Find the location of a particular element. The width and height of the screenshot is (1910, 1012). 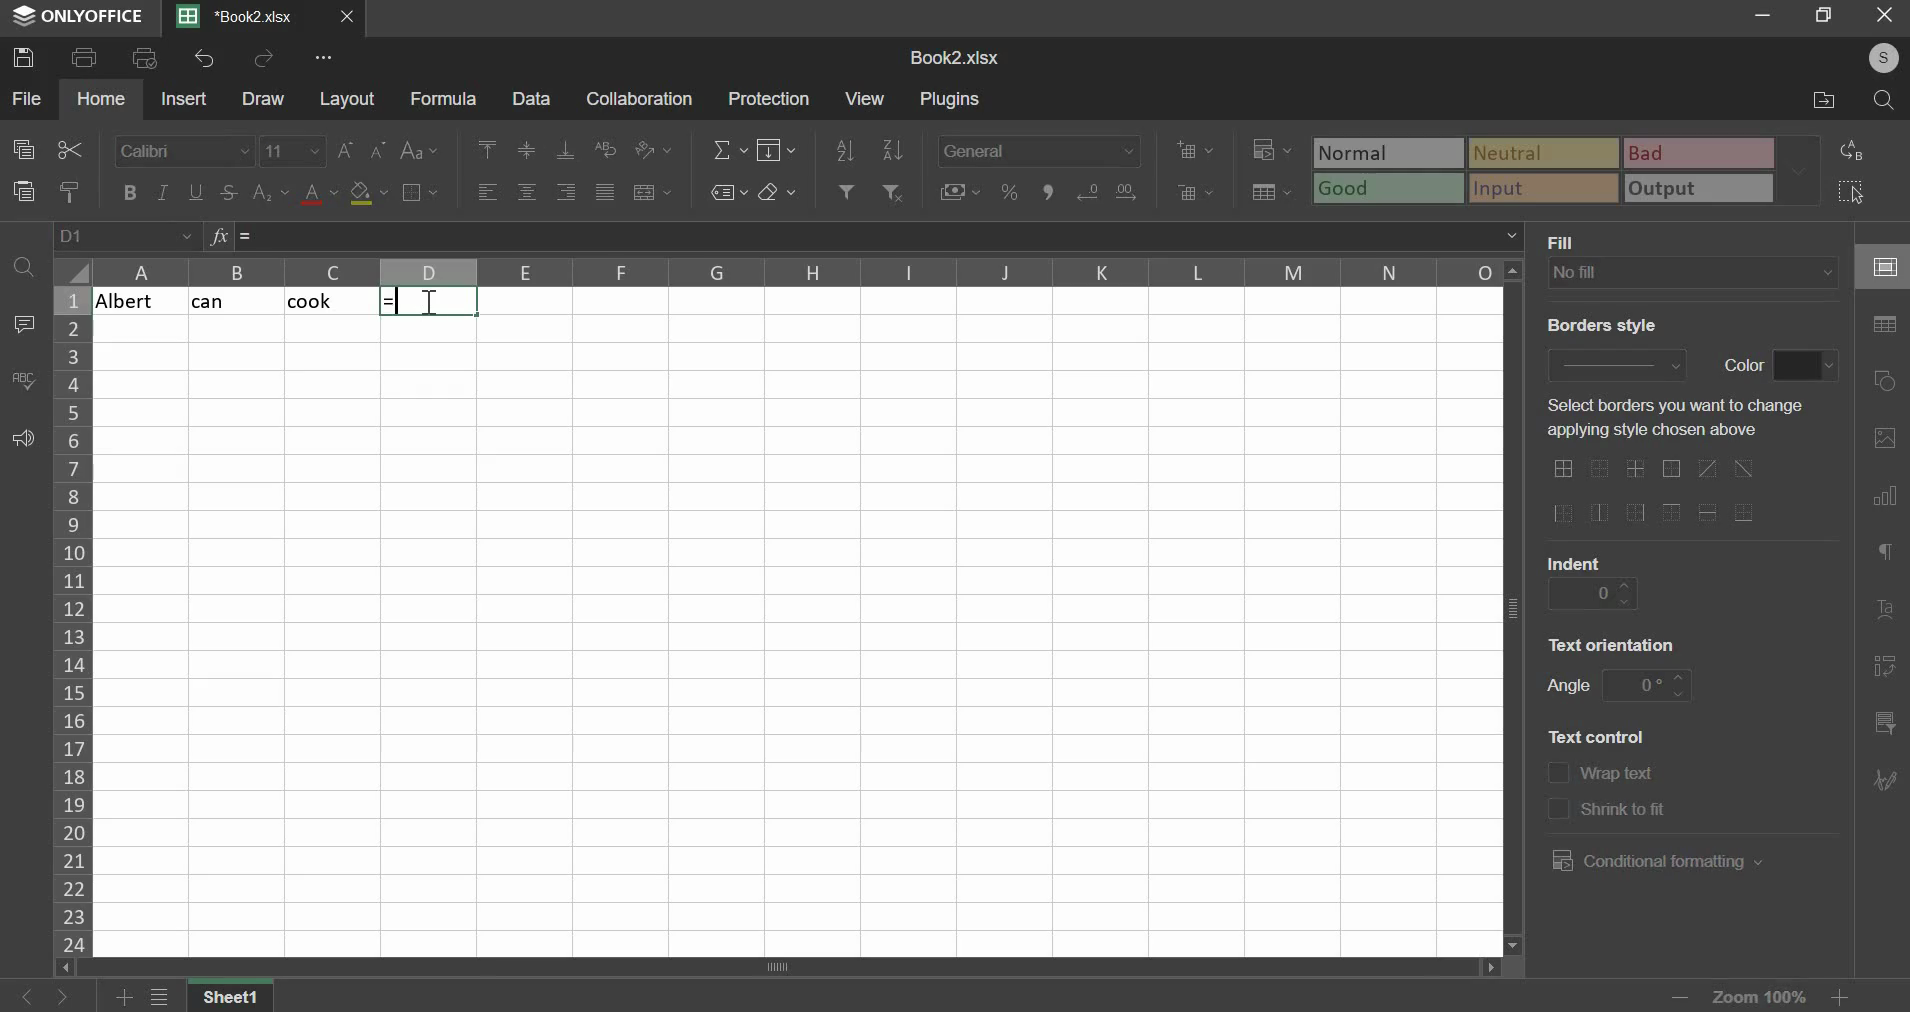

close is located at coordinates (352, 19).